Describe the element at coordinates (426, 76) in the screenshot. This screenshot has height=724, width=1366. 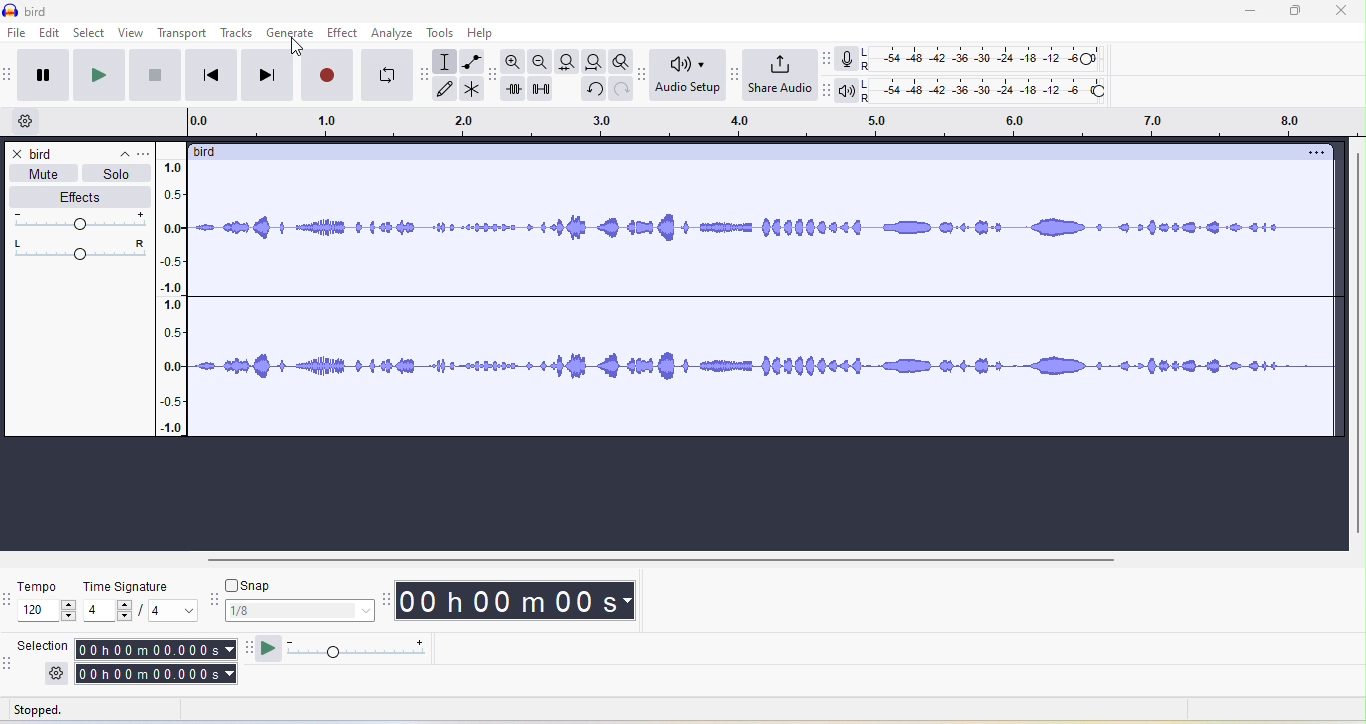
I see `audacity tools toolbar` at that location.